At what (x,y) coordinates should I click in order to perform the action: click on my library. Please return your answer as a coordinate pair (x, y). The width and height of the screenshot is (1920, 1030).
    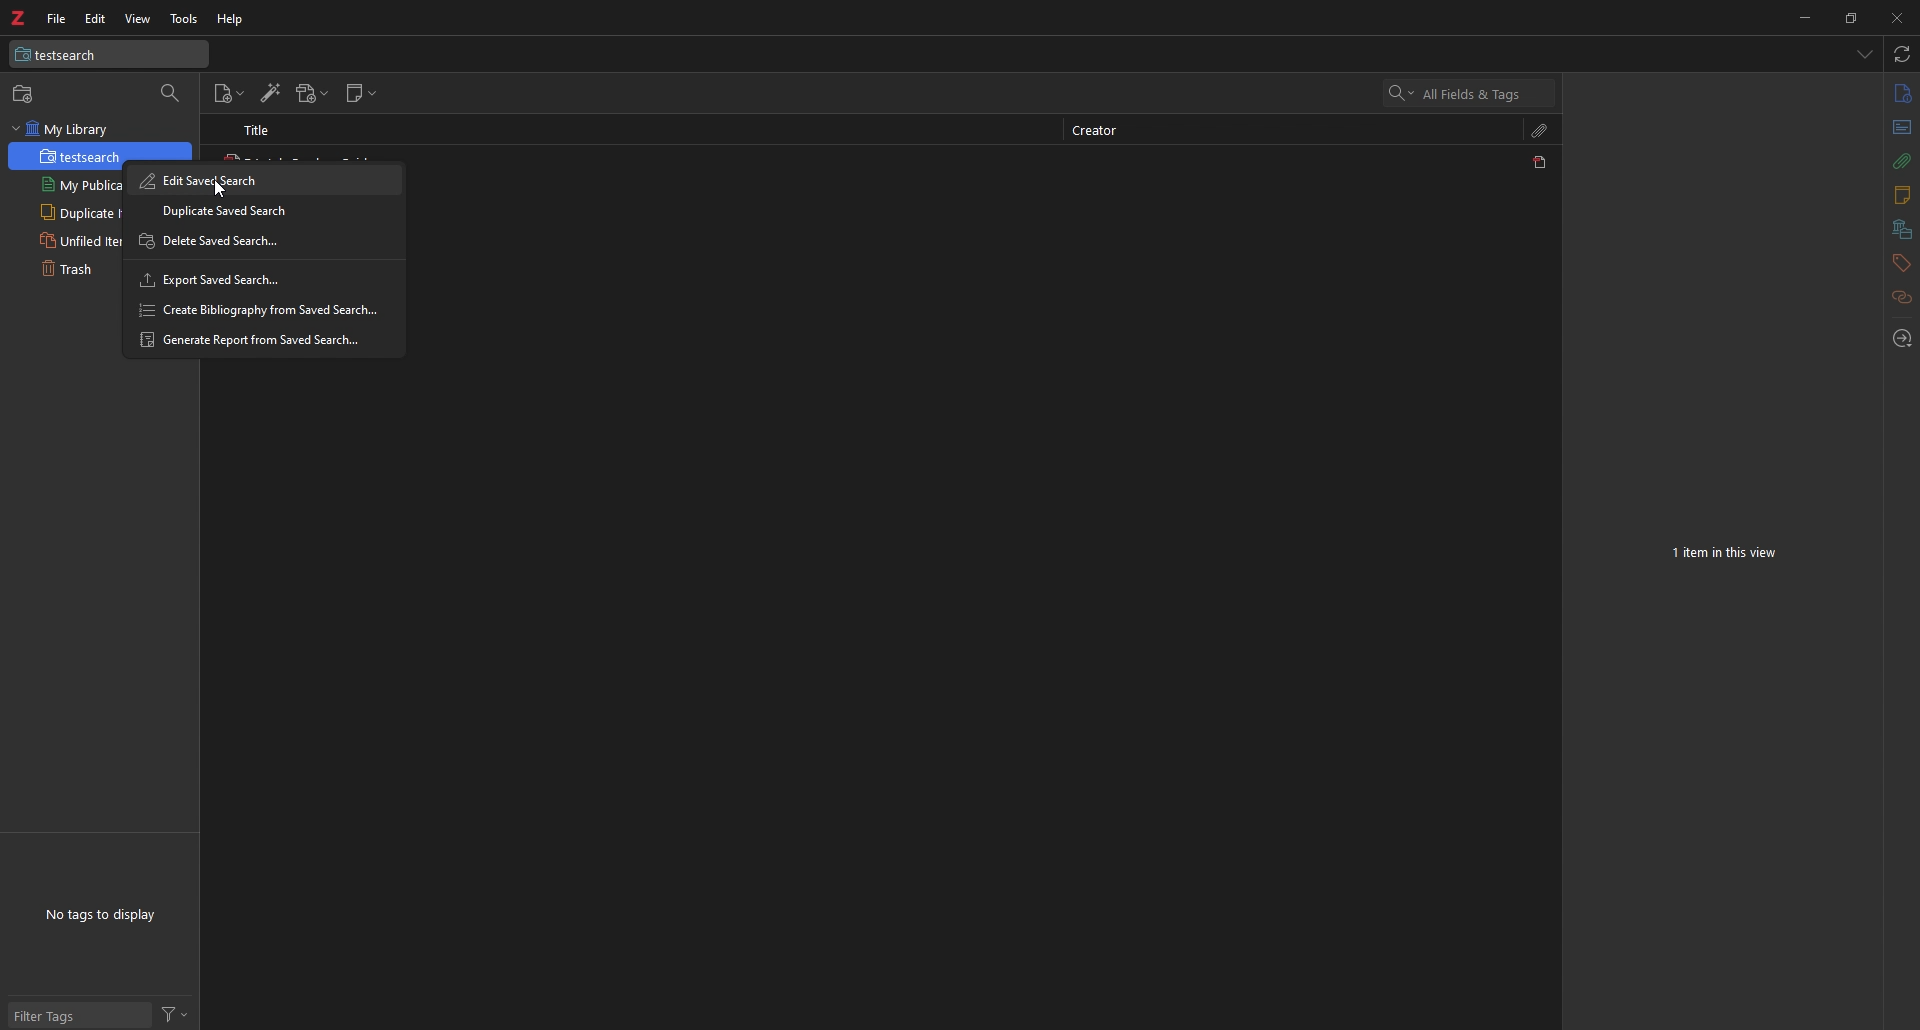
    Looking at the image, I should click on (100, 129).